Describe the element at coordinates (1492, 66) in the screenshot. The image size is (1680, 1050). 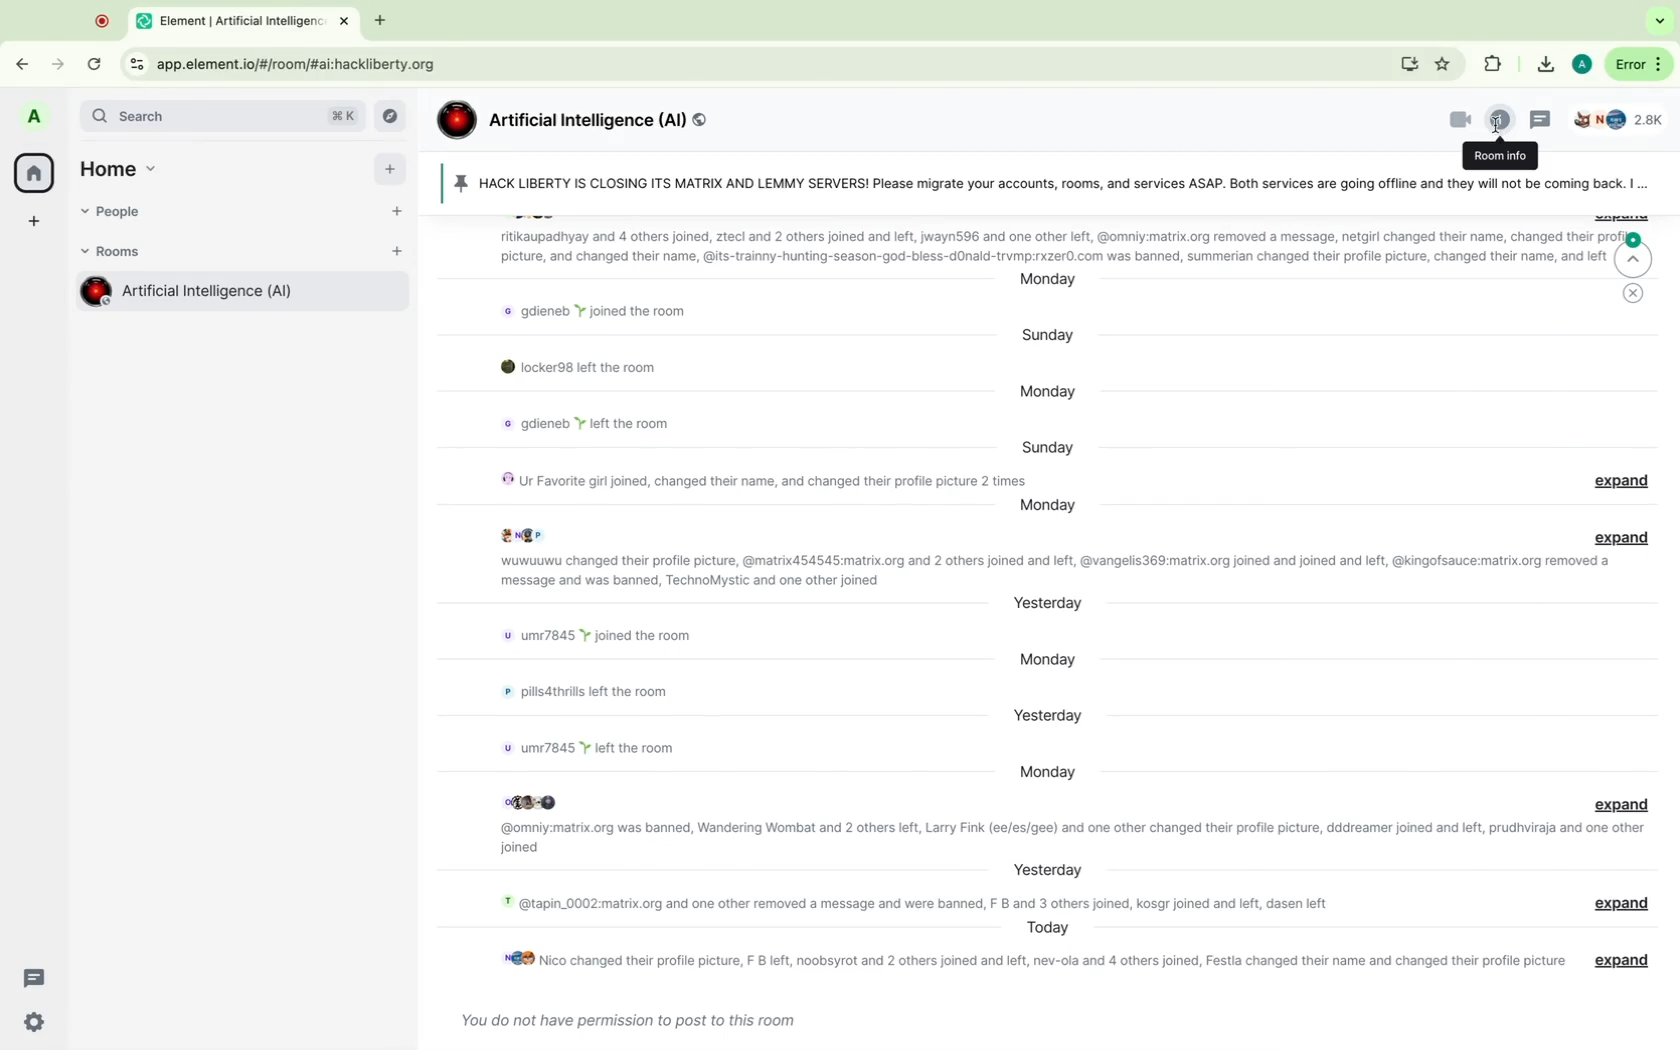
I see `extentions` at that location.